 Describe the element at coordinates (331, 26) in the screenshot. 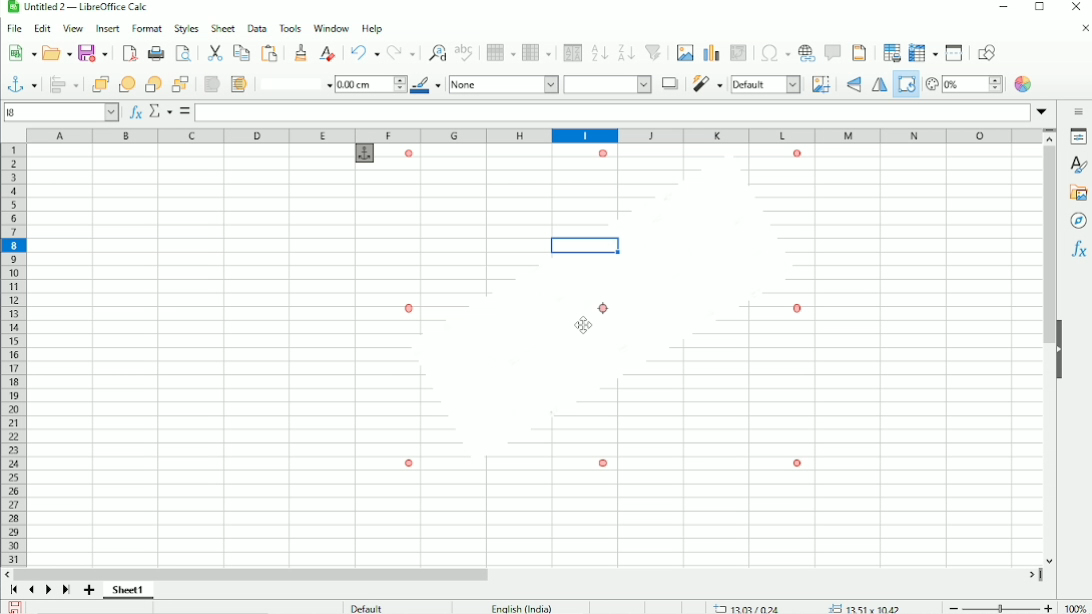

I see `Window` at that location.